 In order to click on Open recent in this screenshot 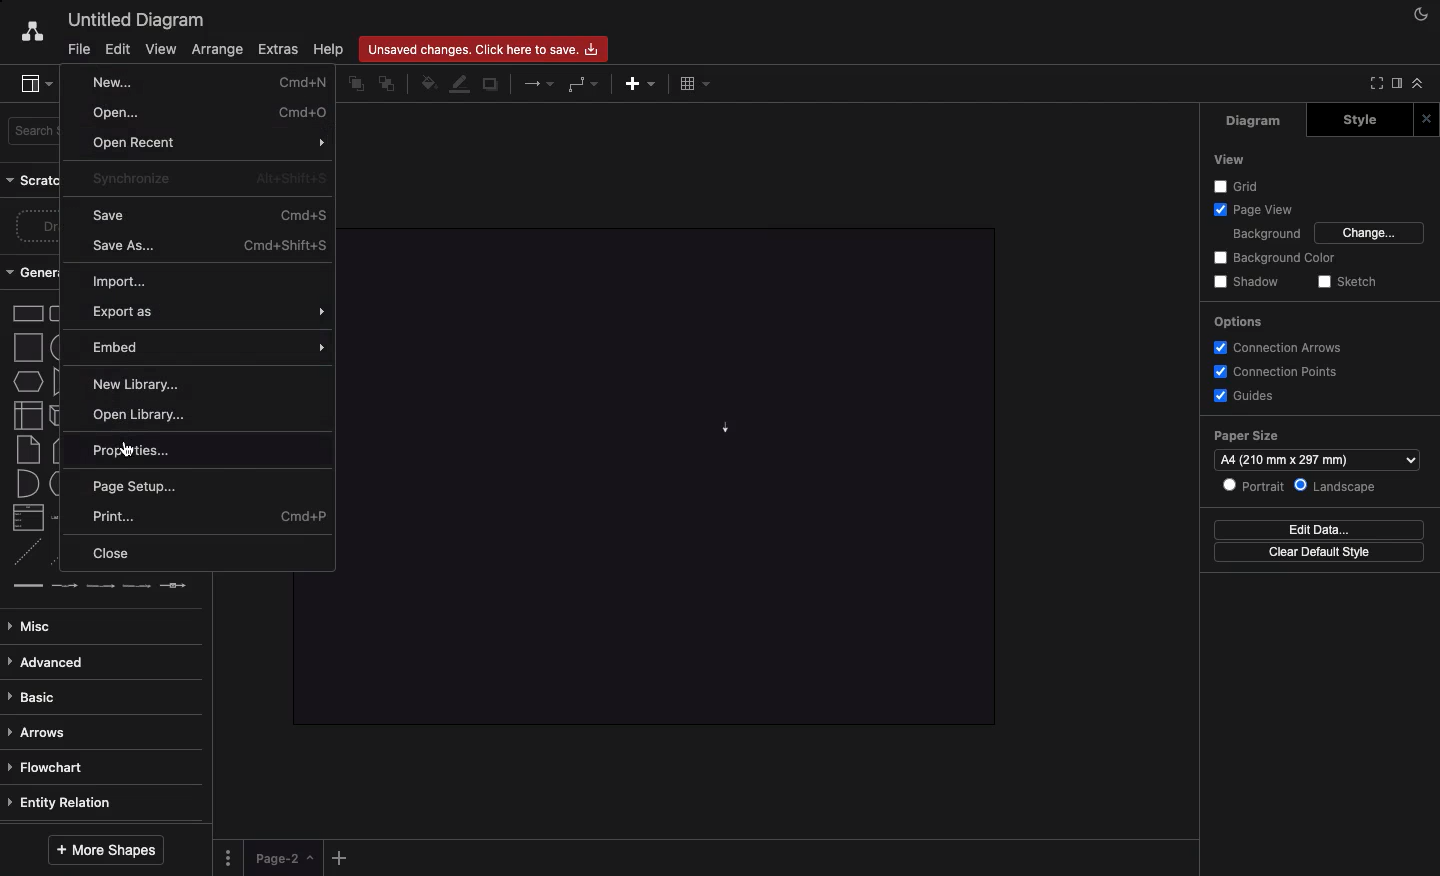, I will do `click(211, 145)`.